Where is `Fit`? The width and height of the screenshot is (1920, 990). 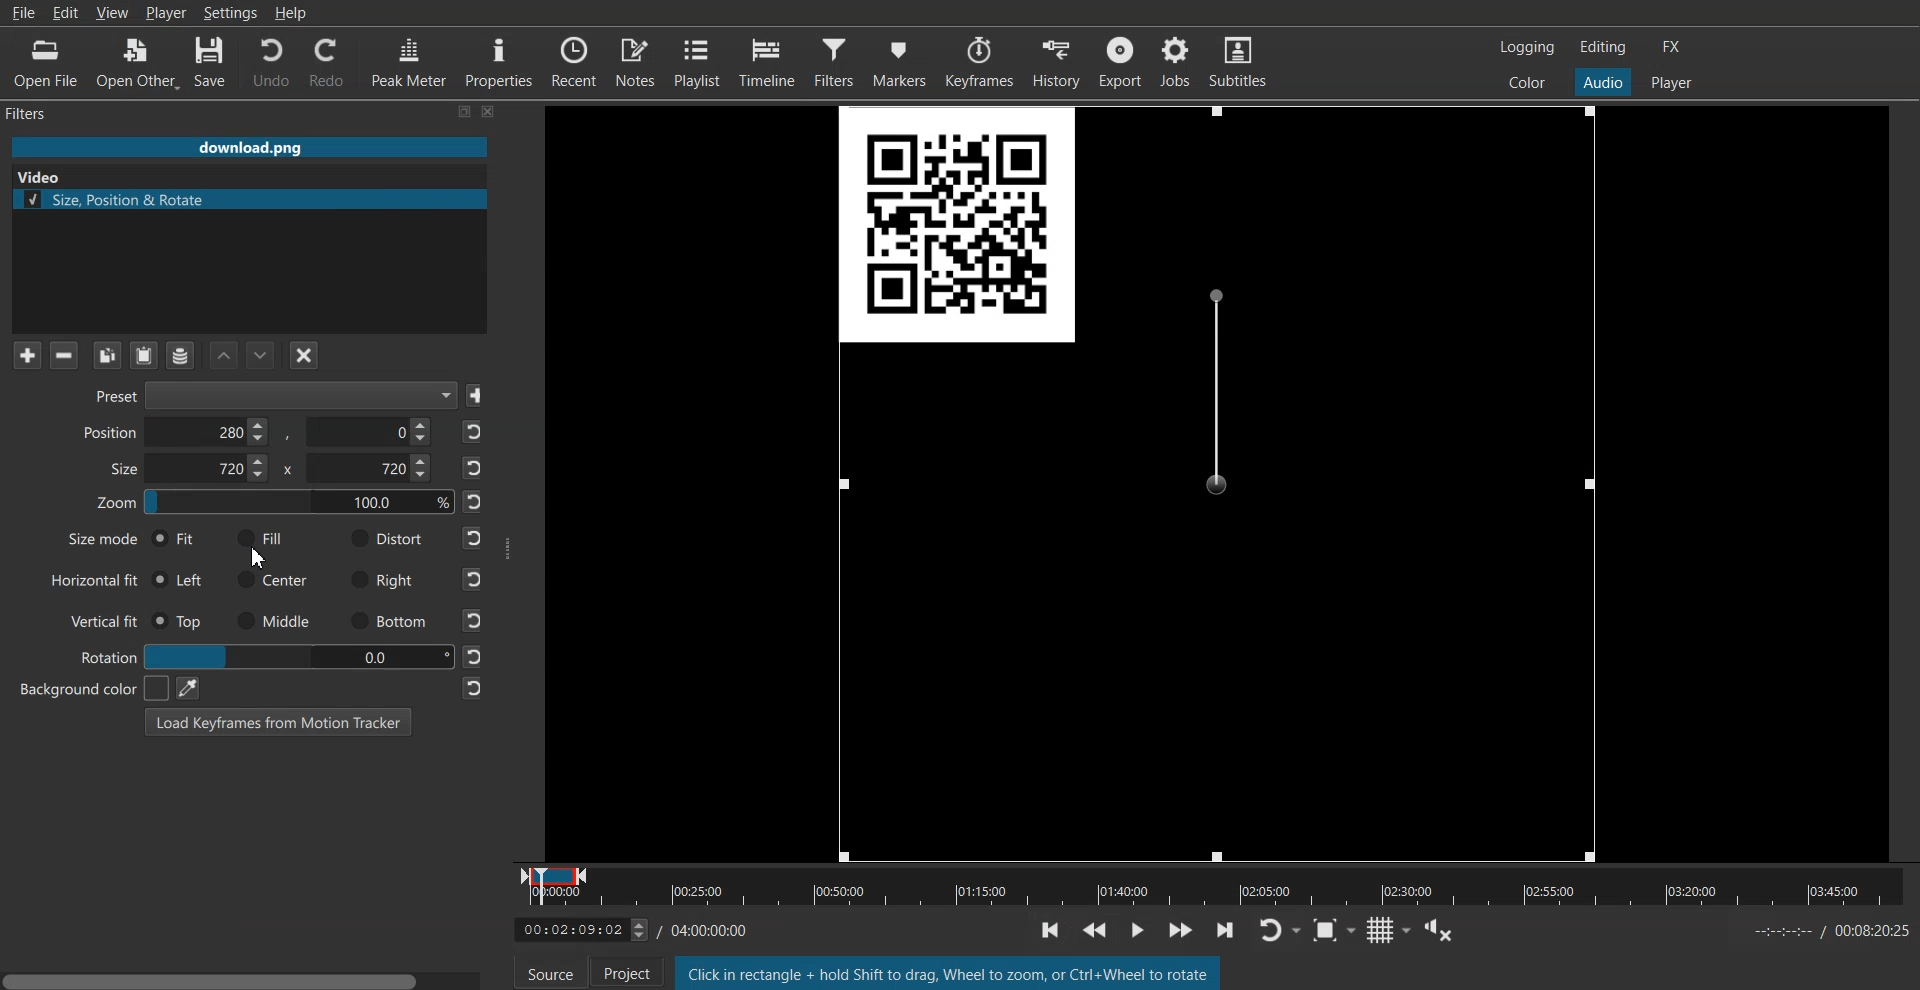
Fit is located at coordinates (175, 538).